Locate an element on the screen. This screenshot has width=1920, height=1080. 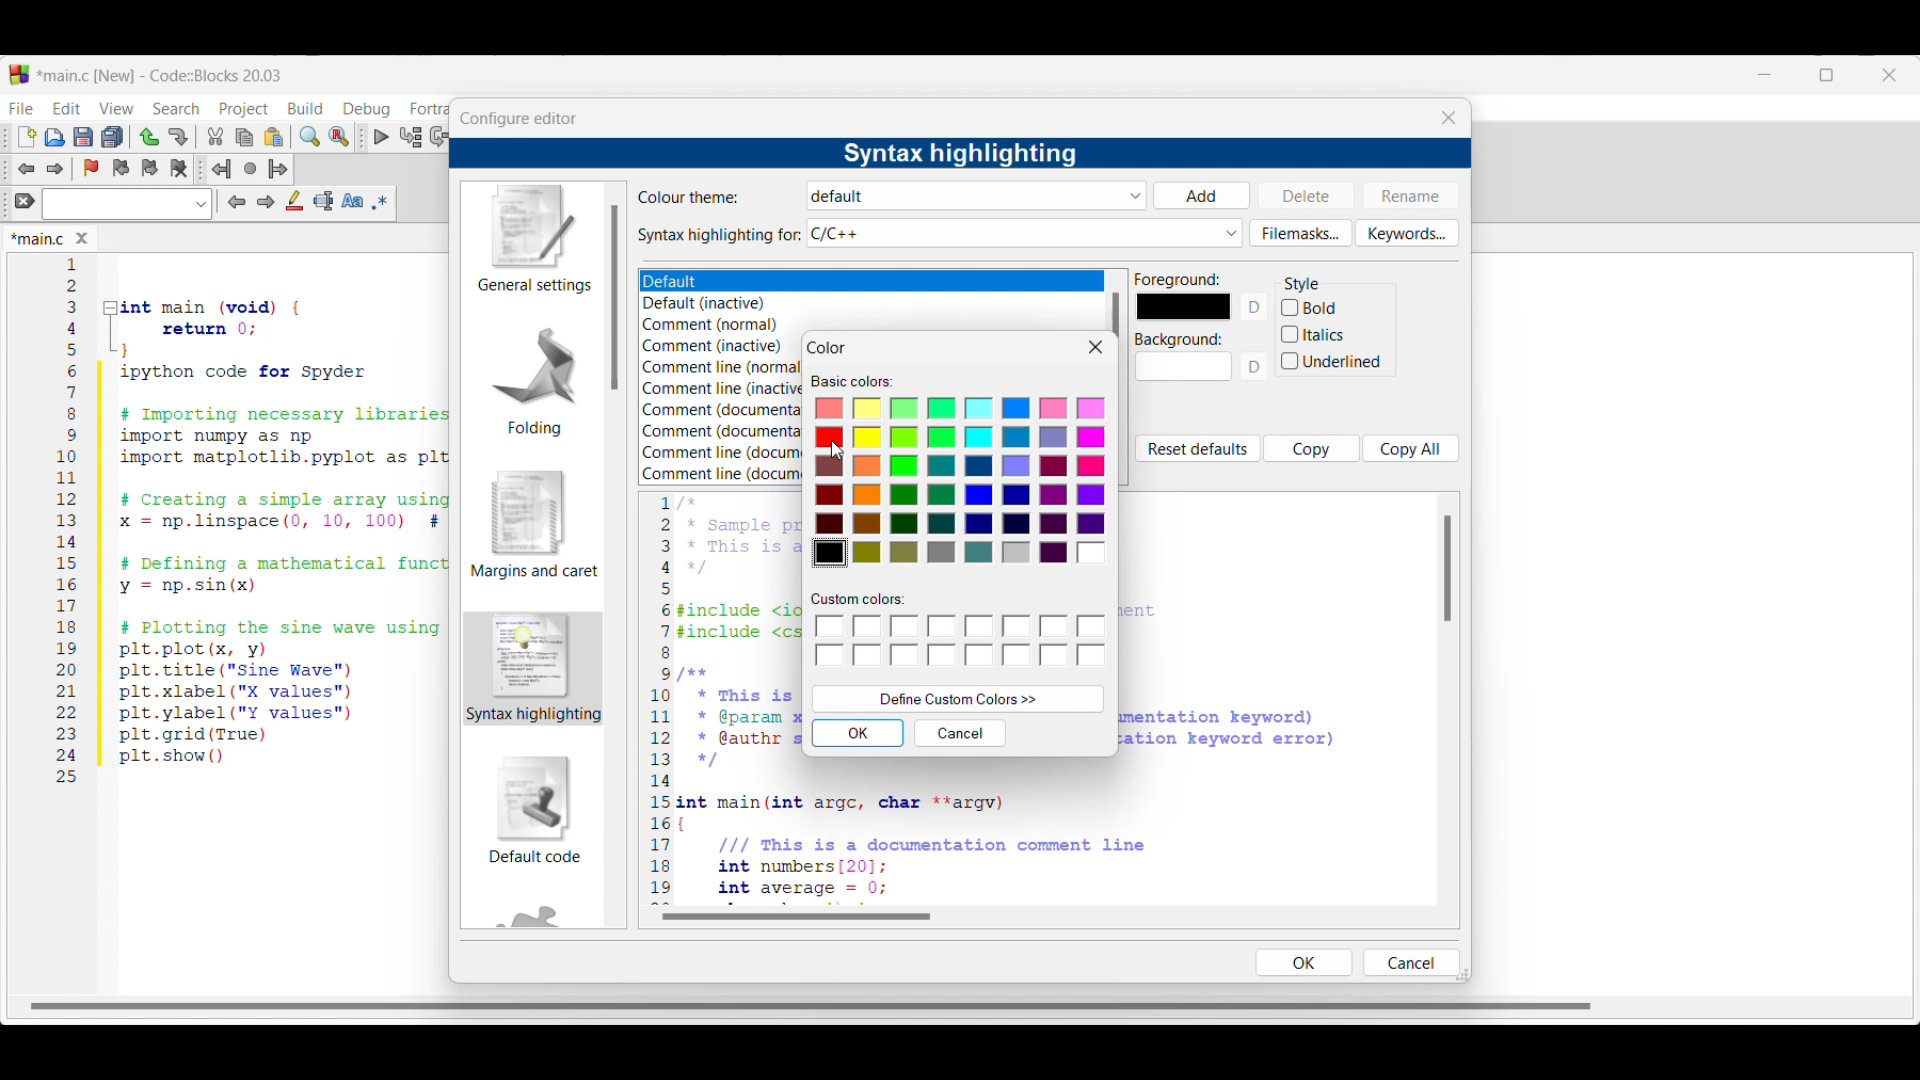
Indicates syntax highlighting options is located at coordinates (720, 236).